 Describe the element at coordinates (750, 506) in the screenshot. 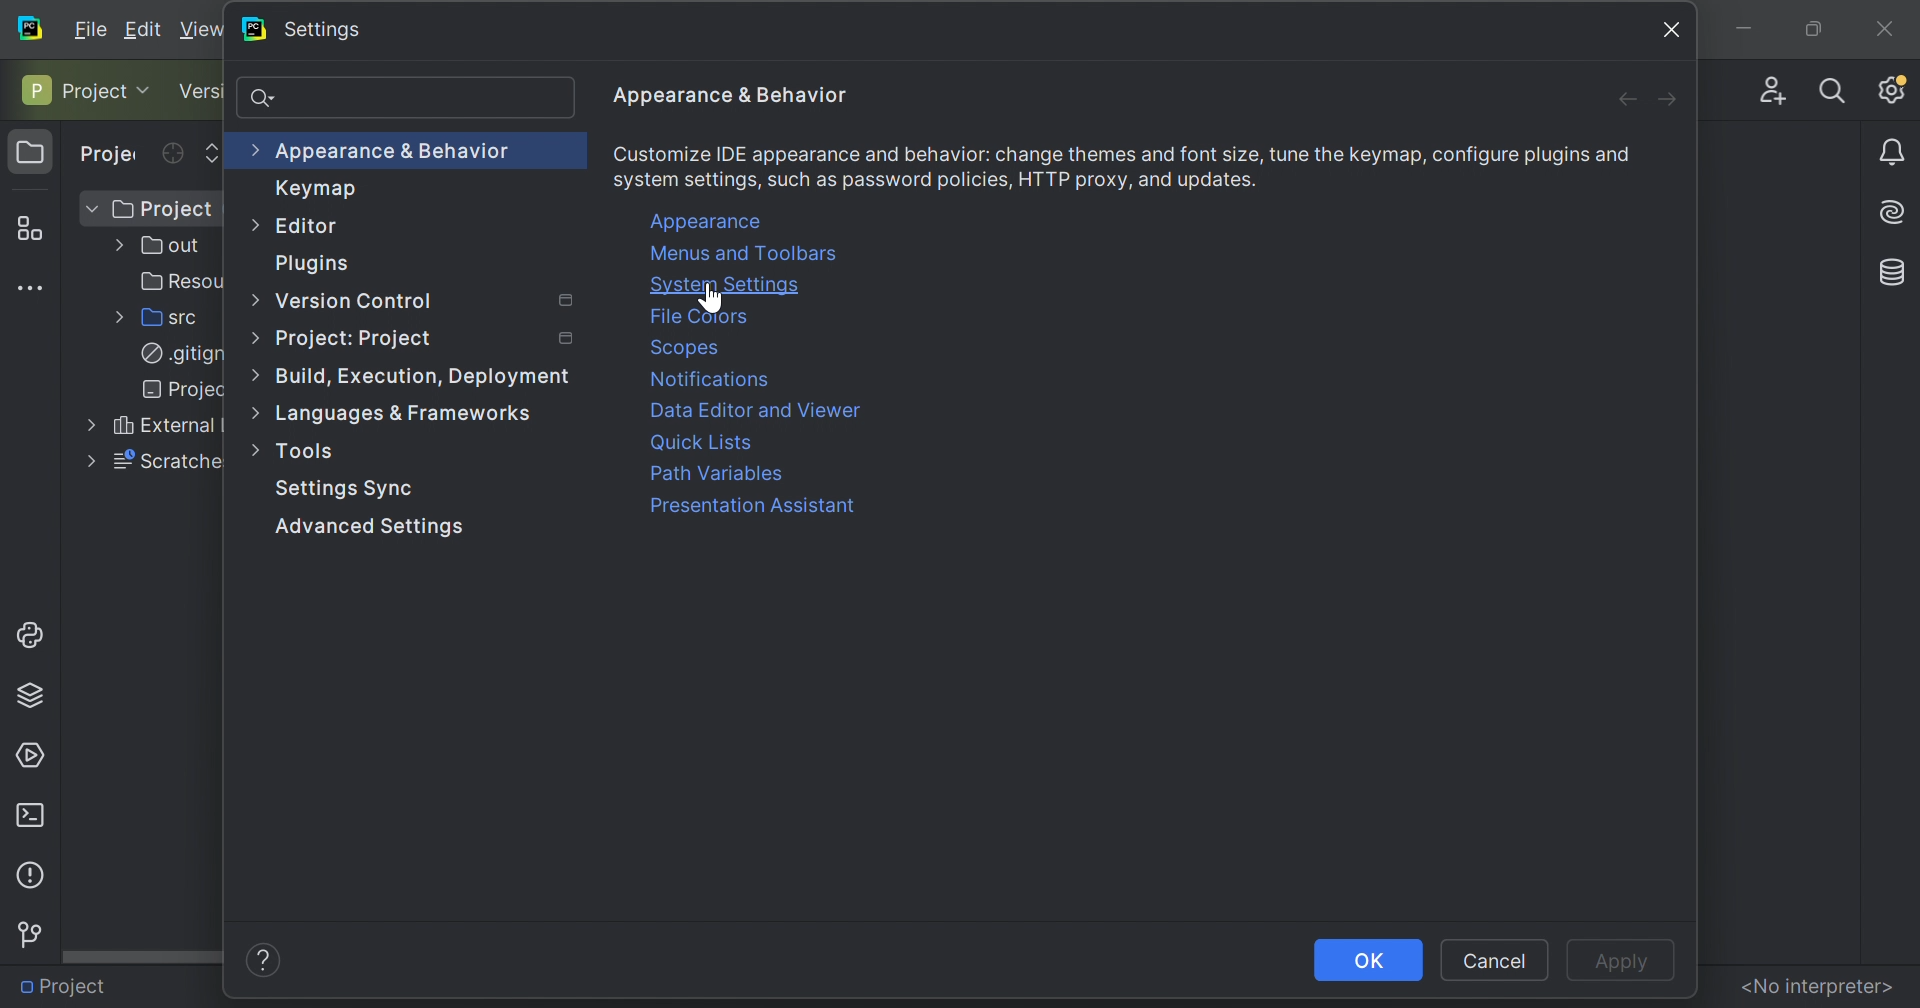

I see `Presentation assistant` at that location.